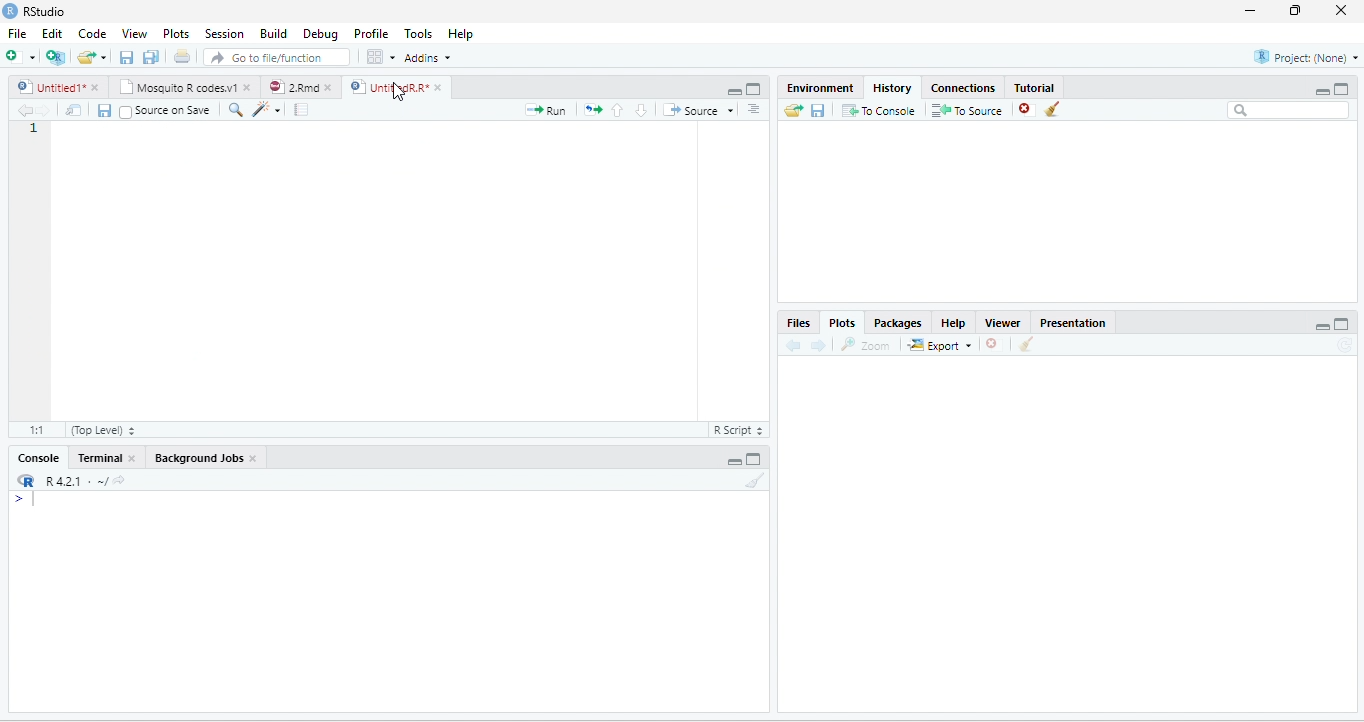 Image resolution: width=1364 pixels, height=722 pixels. What do you see at coordinates (95, 87) in the screenshot?
I see `close` at bounding box center [95, 87].